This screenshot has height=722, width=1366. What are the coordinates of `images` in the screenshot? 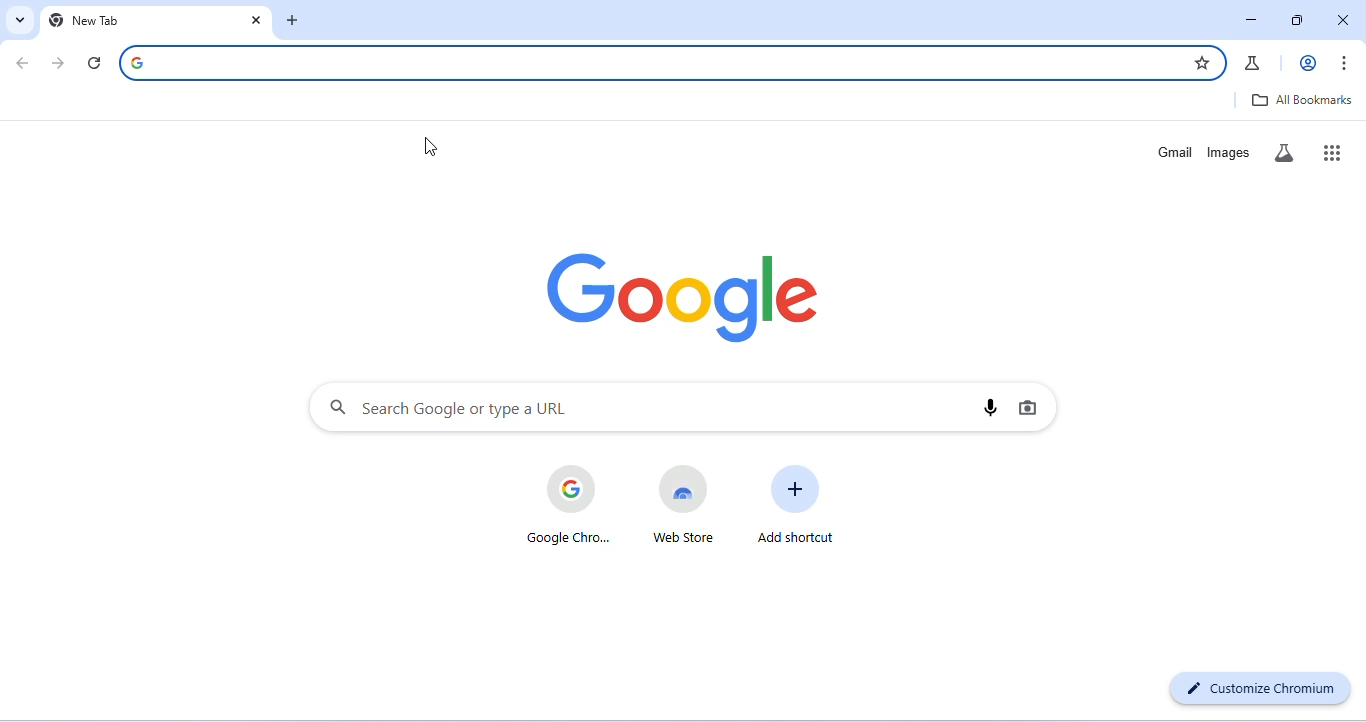 It's located at (1230, 152).